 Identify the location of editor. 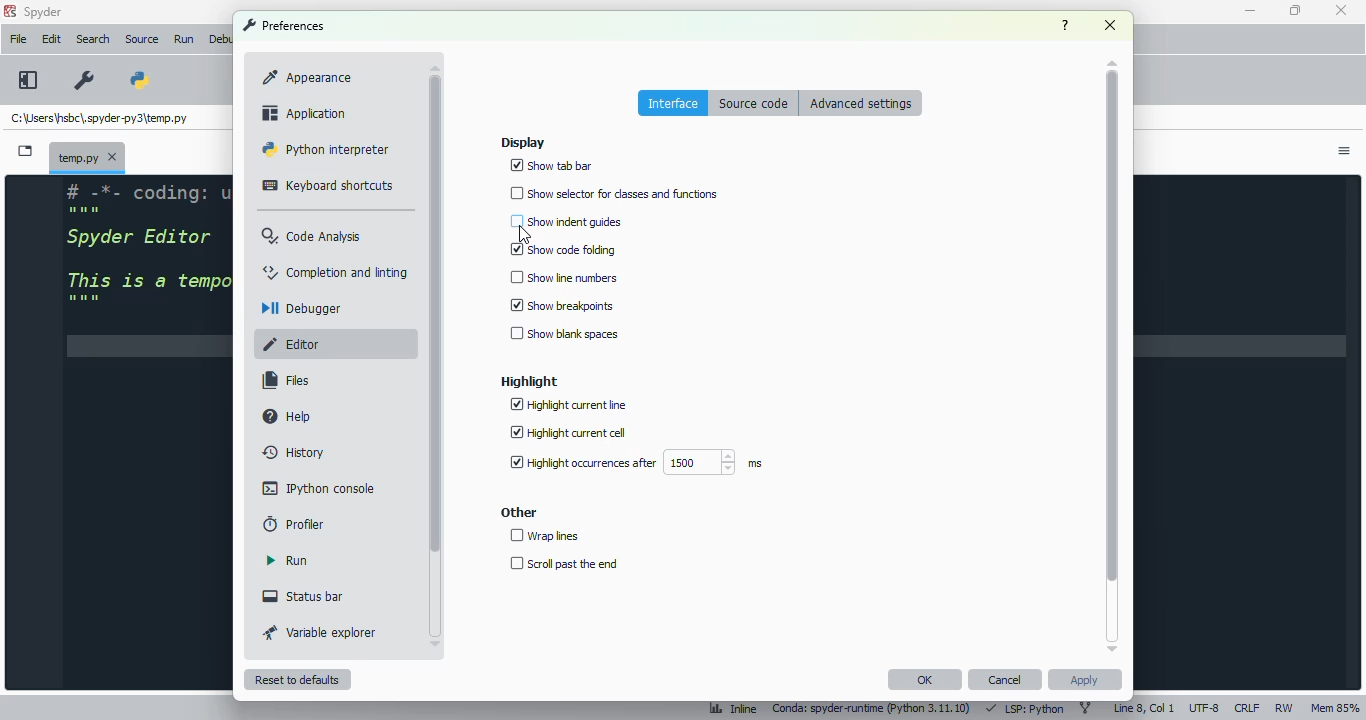
(300, 344).